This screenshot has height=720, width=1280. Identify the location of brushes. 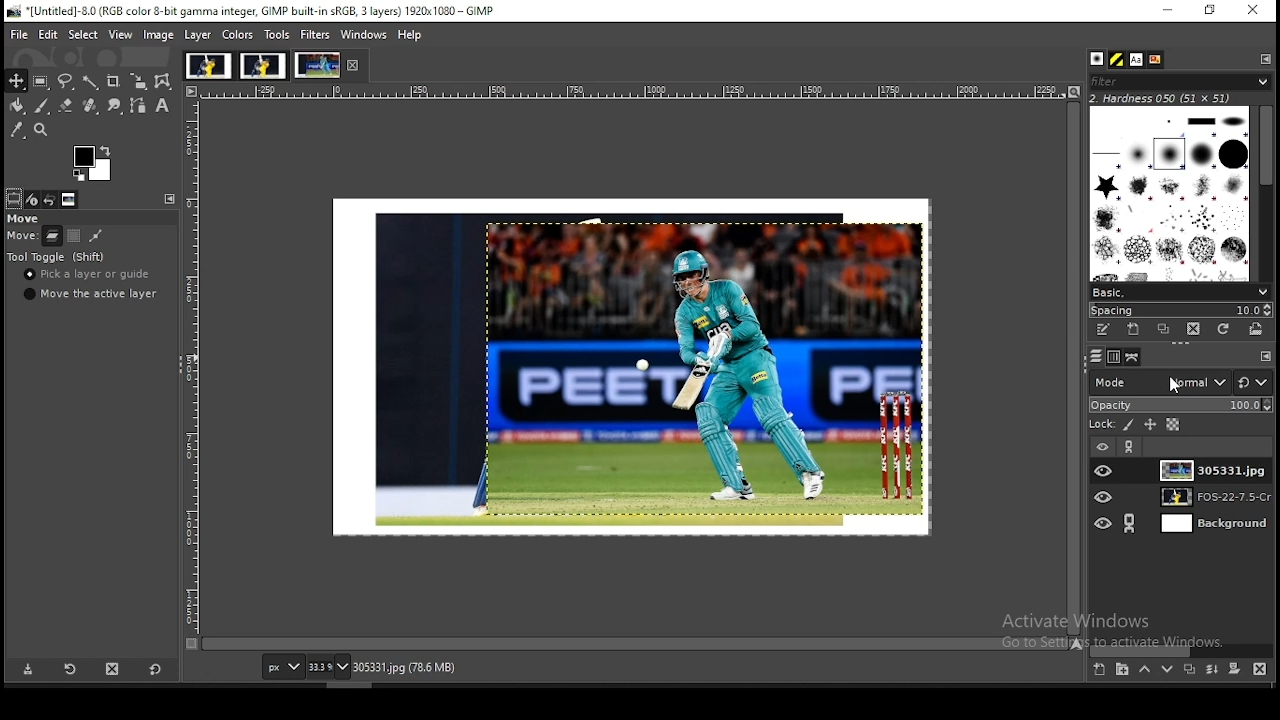
(1097, 59).